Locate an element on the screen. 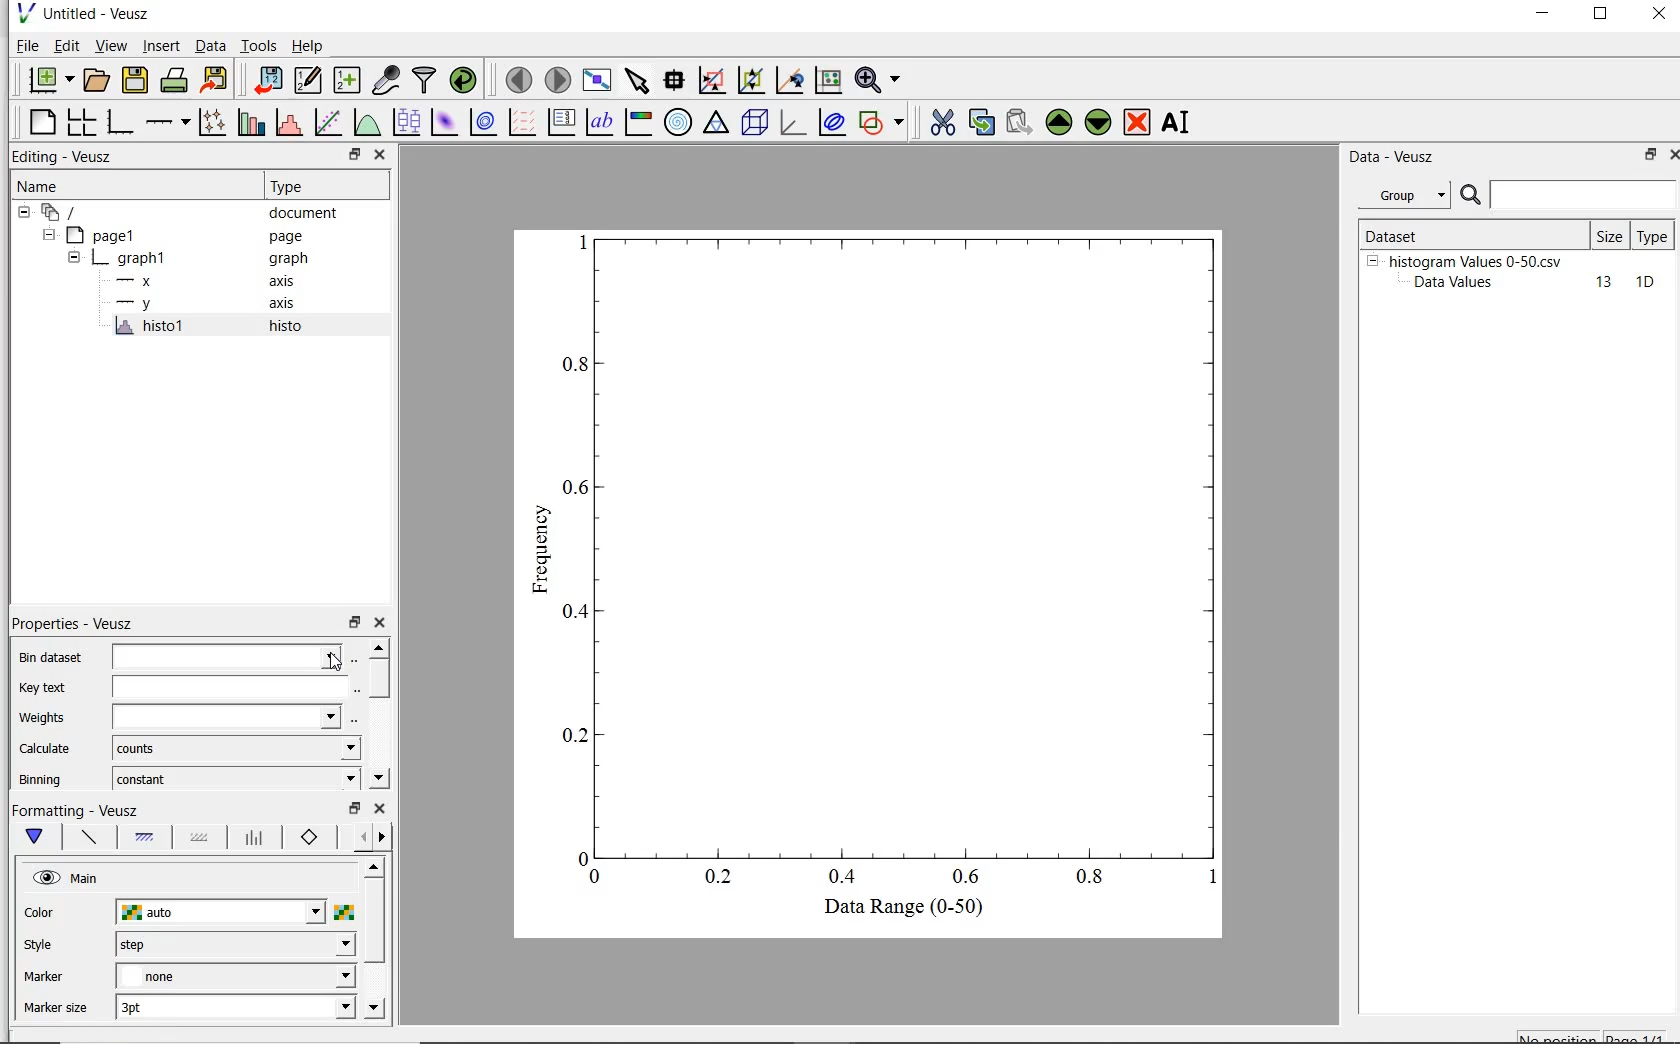 This screenshot has width=1680, height=1044. Data Range (0-50) is located at coordinates (907, 908).